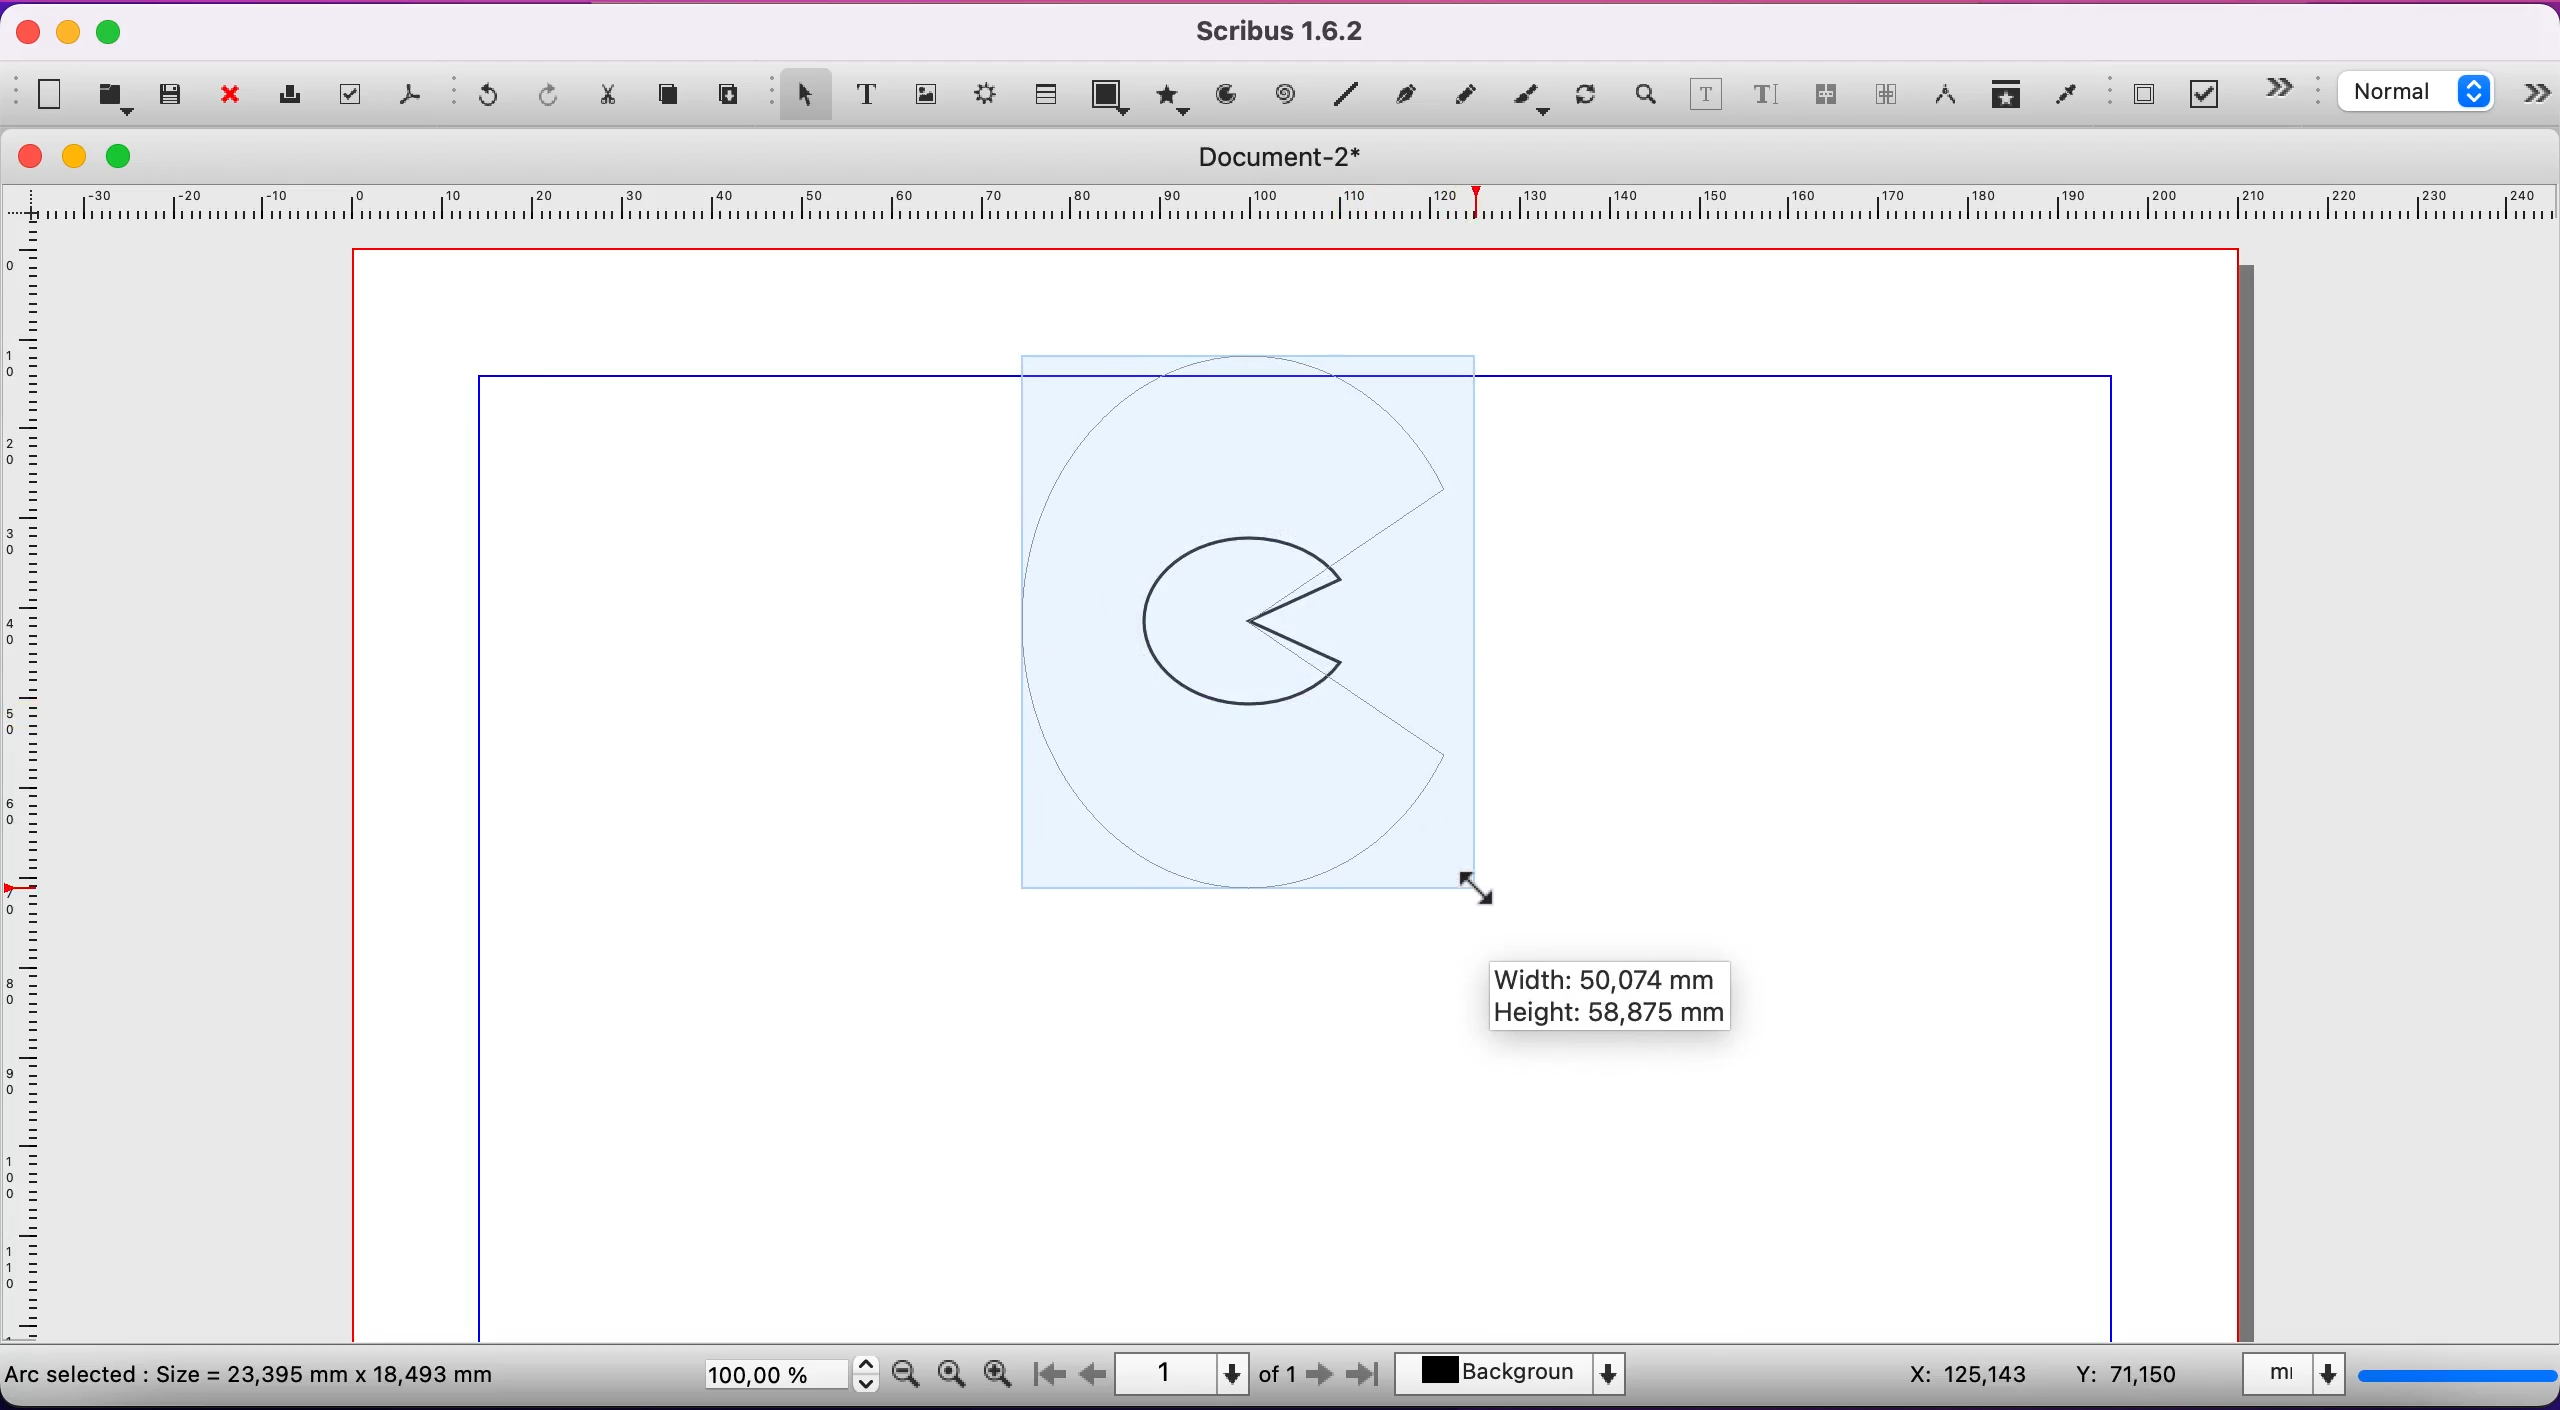 The image size is (2560, 1410). Describe the element at coordinates (1113, 99) in the screenshot. I see `shape` at that location.